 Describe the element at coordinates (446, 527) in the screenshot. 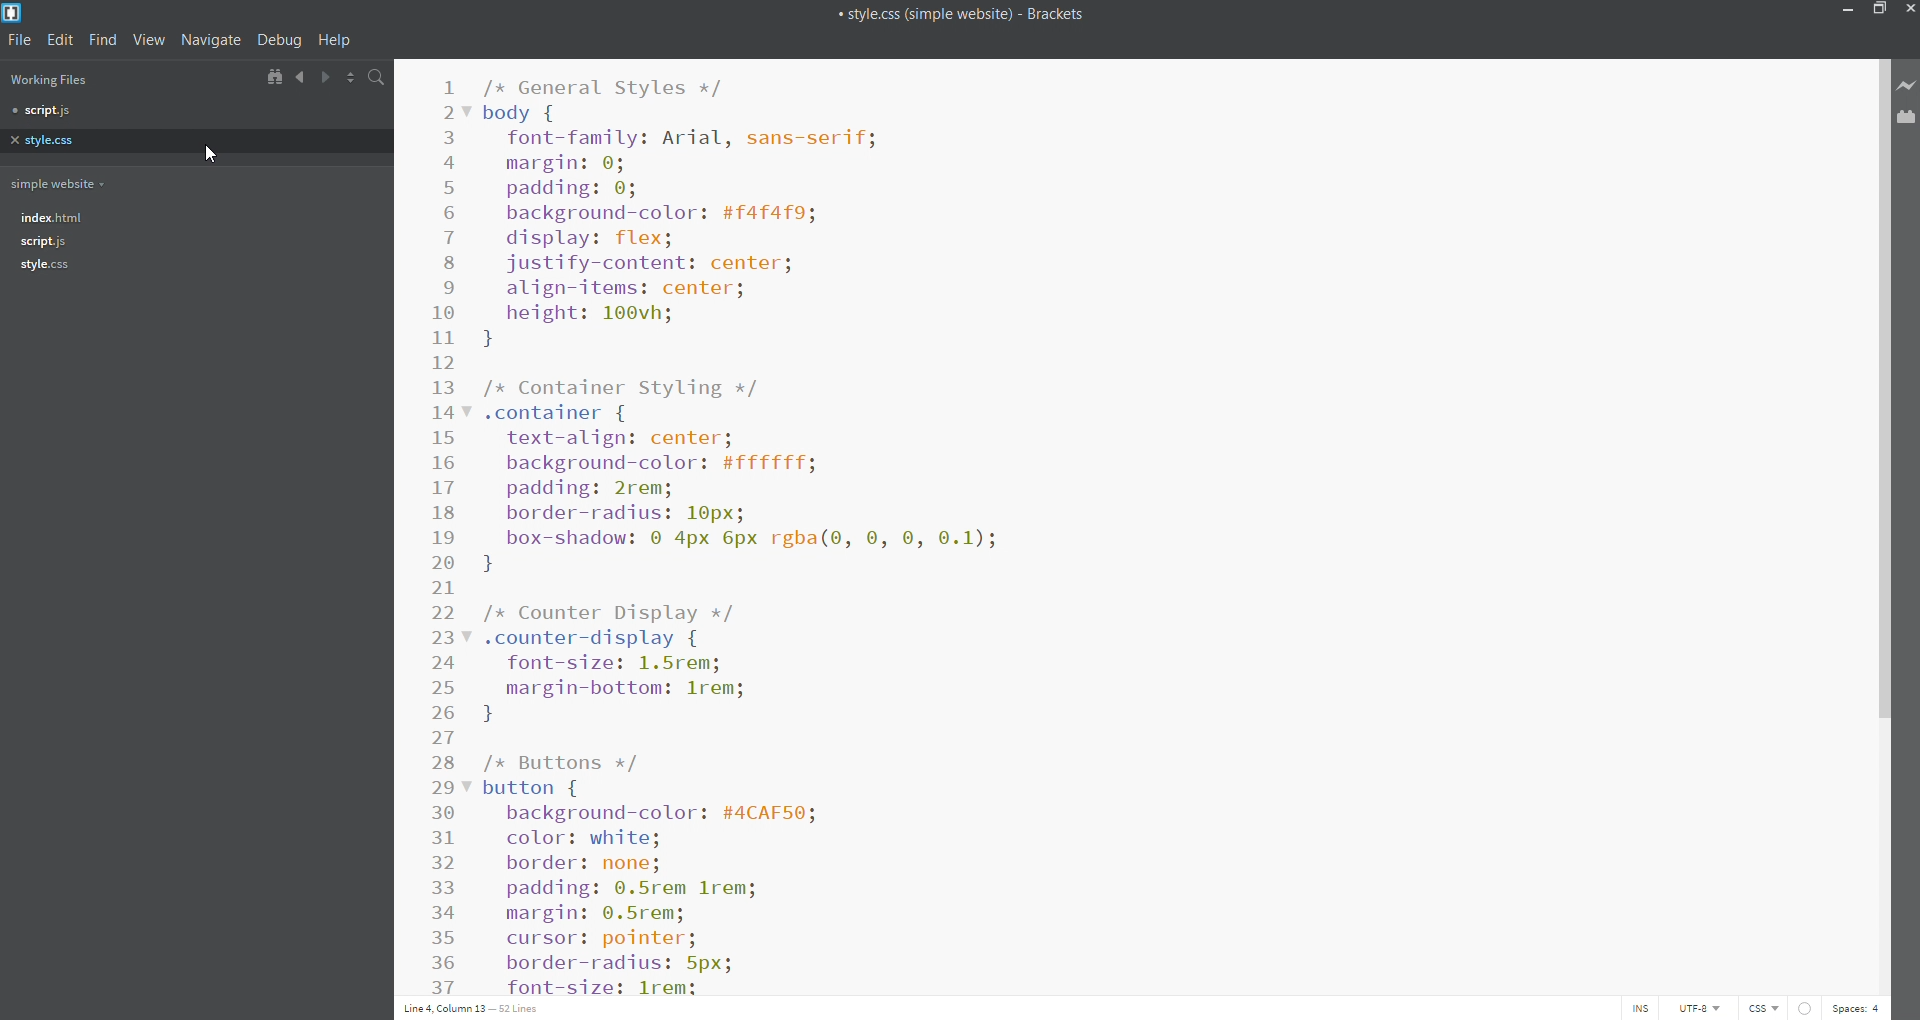

I see `line number` at that location.